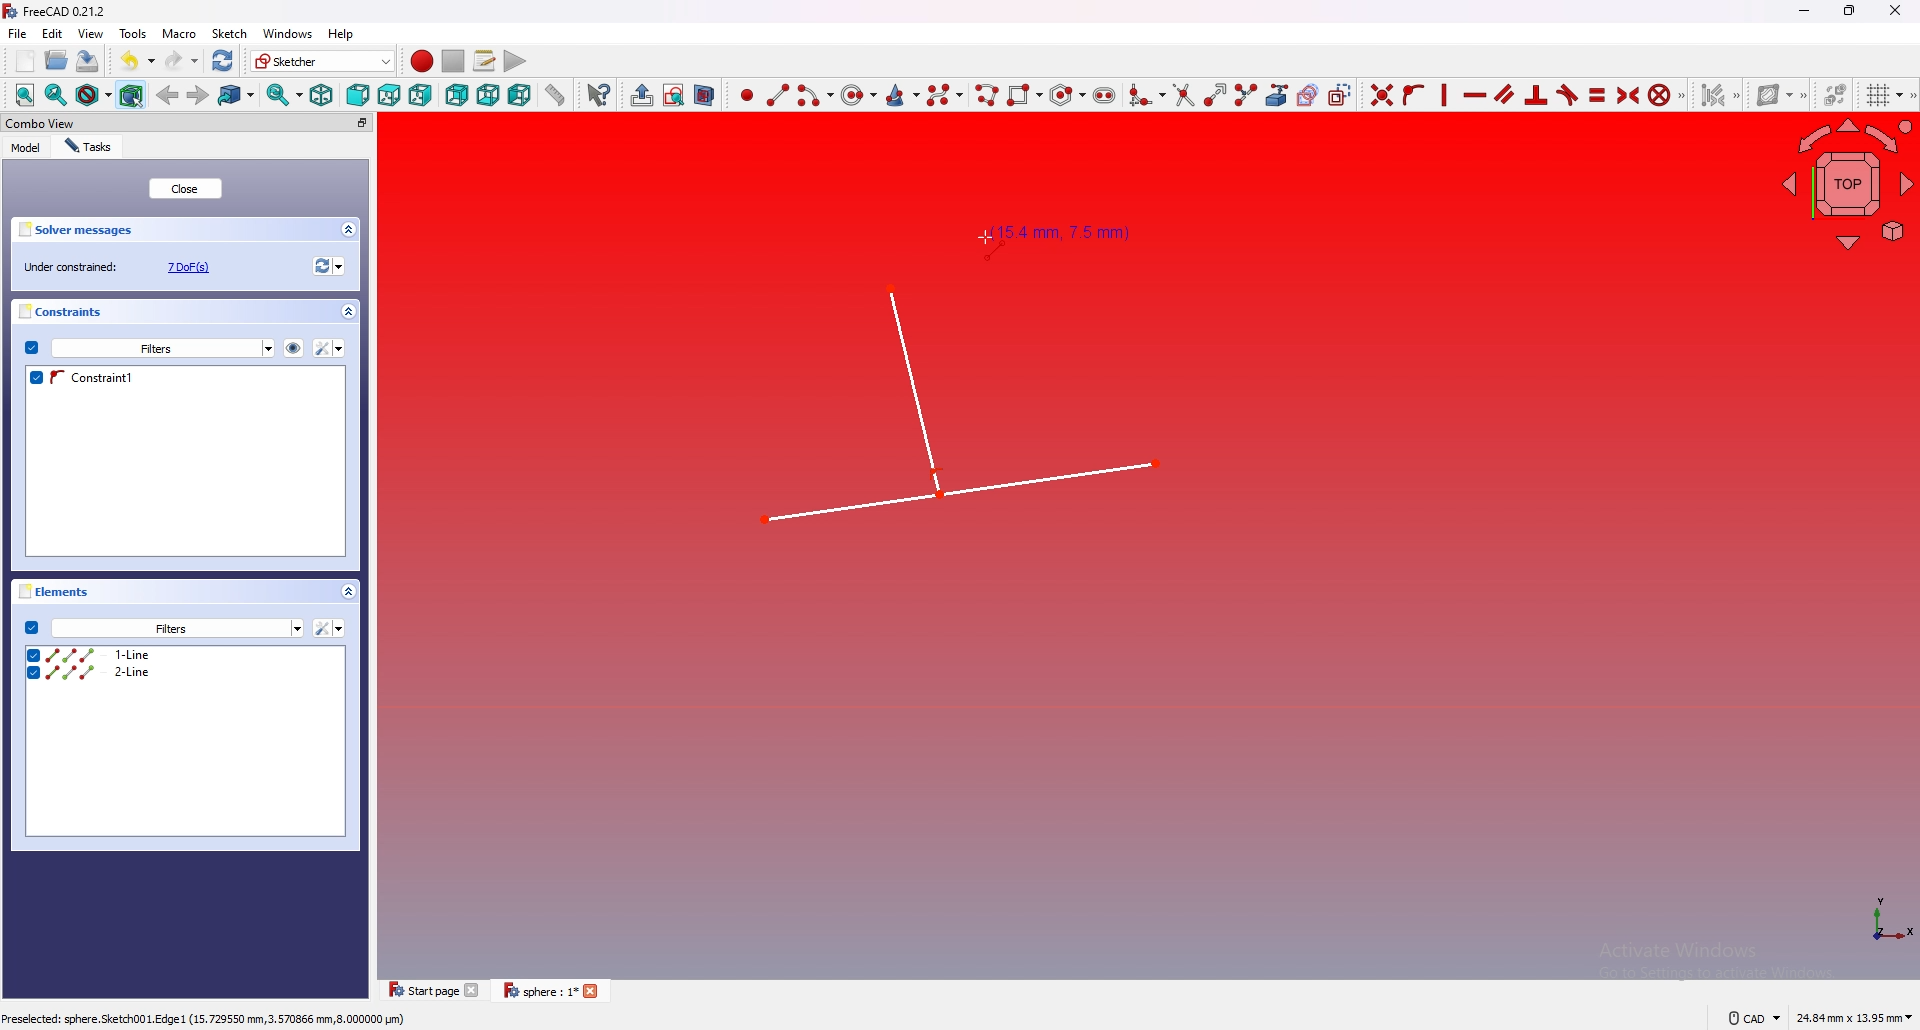 This screenshot has width=1920, height=1030. Describe the element at coordinates (1846, 187) in the screenshot. I see `View` at that location.